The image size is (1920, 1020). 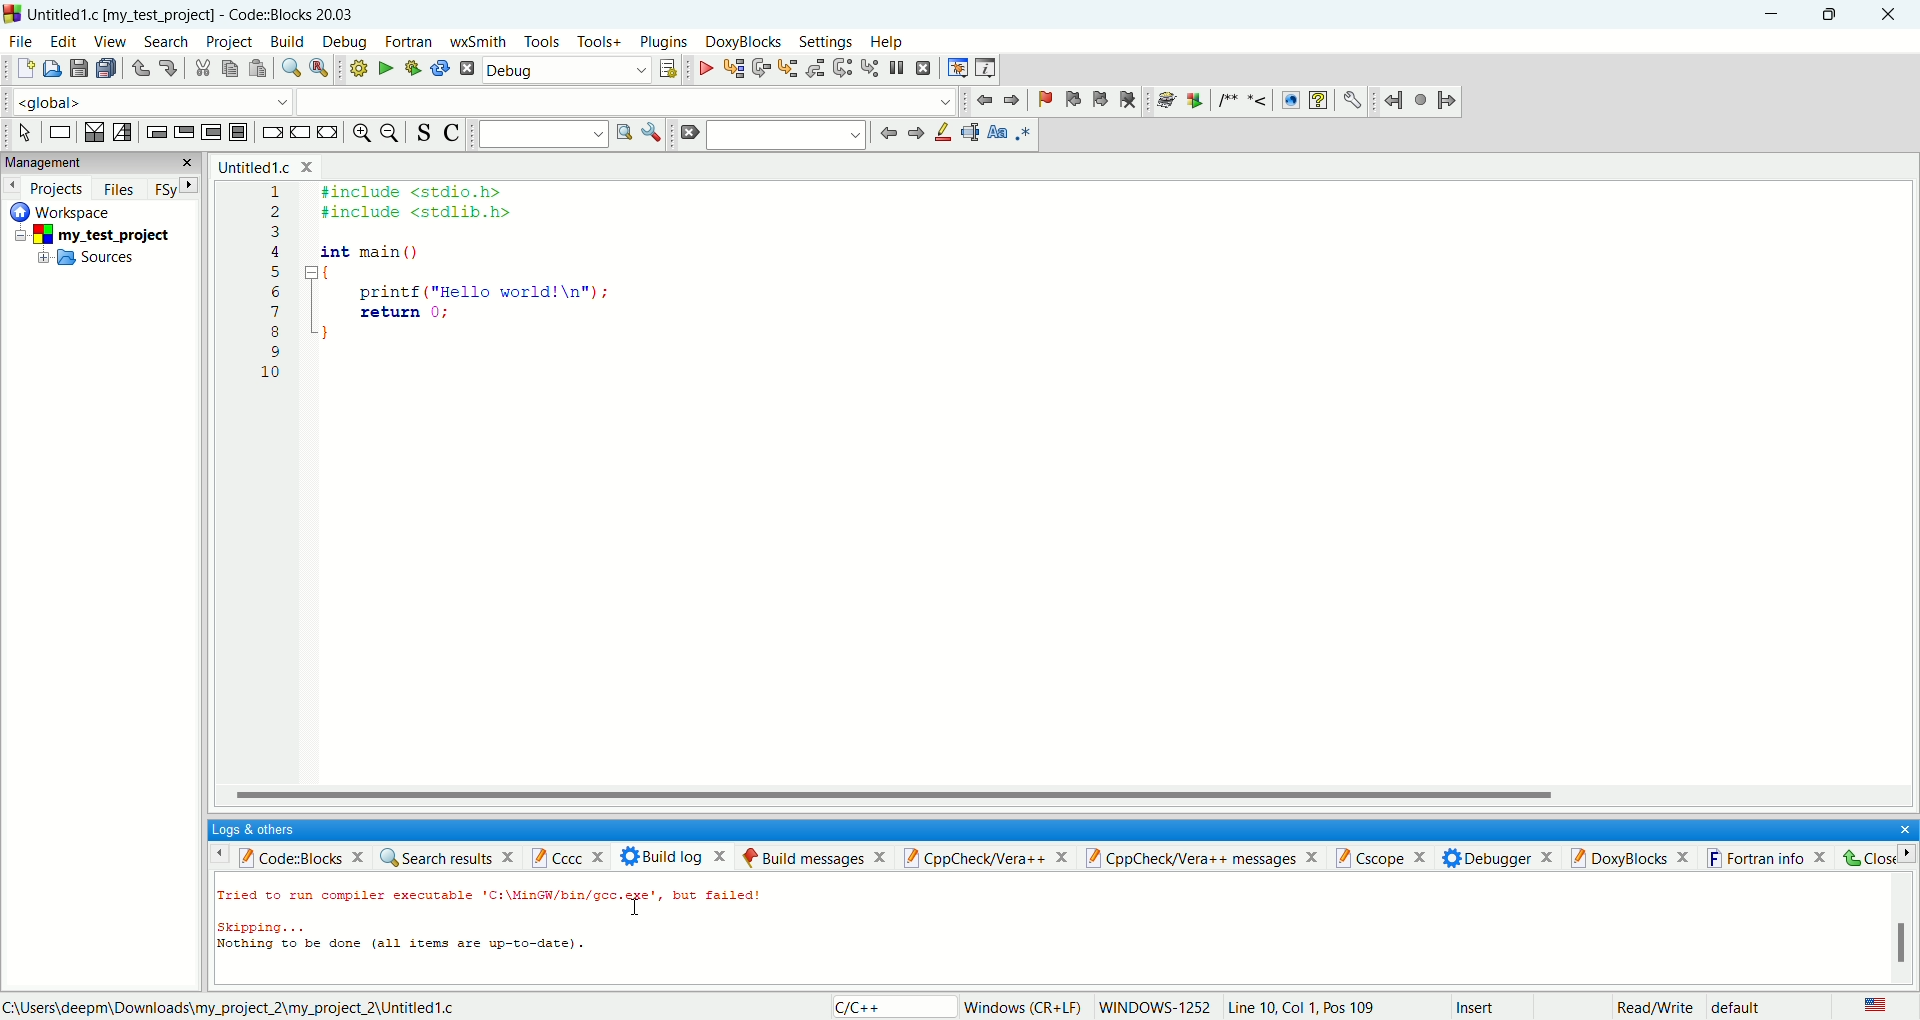 What do you see at coordinates (68, 210) in the screenshot?
I see `workspace` at bounding box center [68, 210].